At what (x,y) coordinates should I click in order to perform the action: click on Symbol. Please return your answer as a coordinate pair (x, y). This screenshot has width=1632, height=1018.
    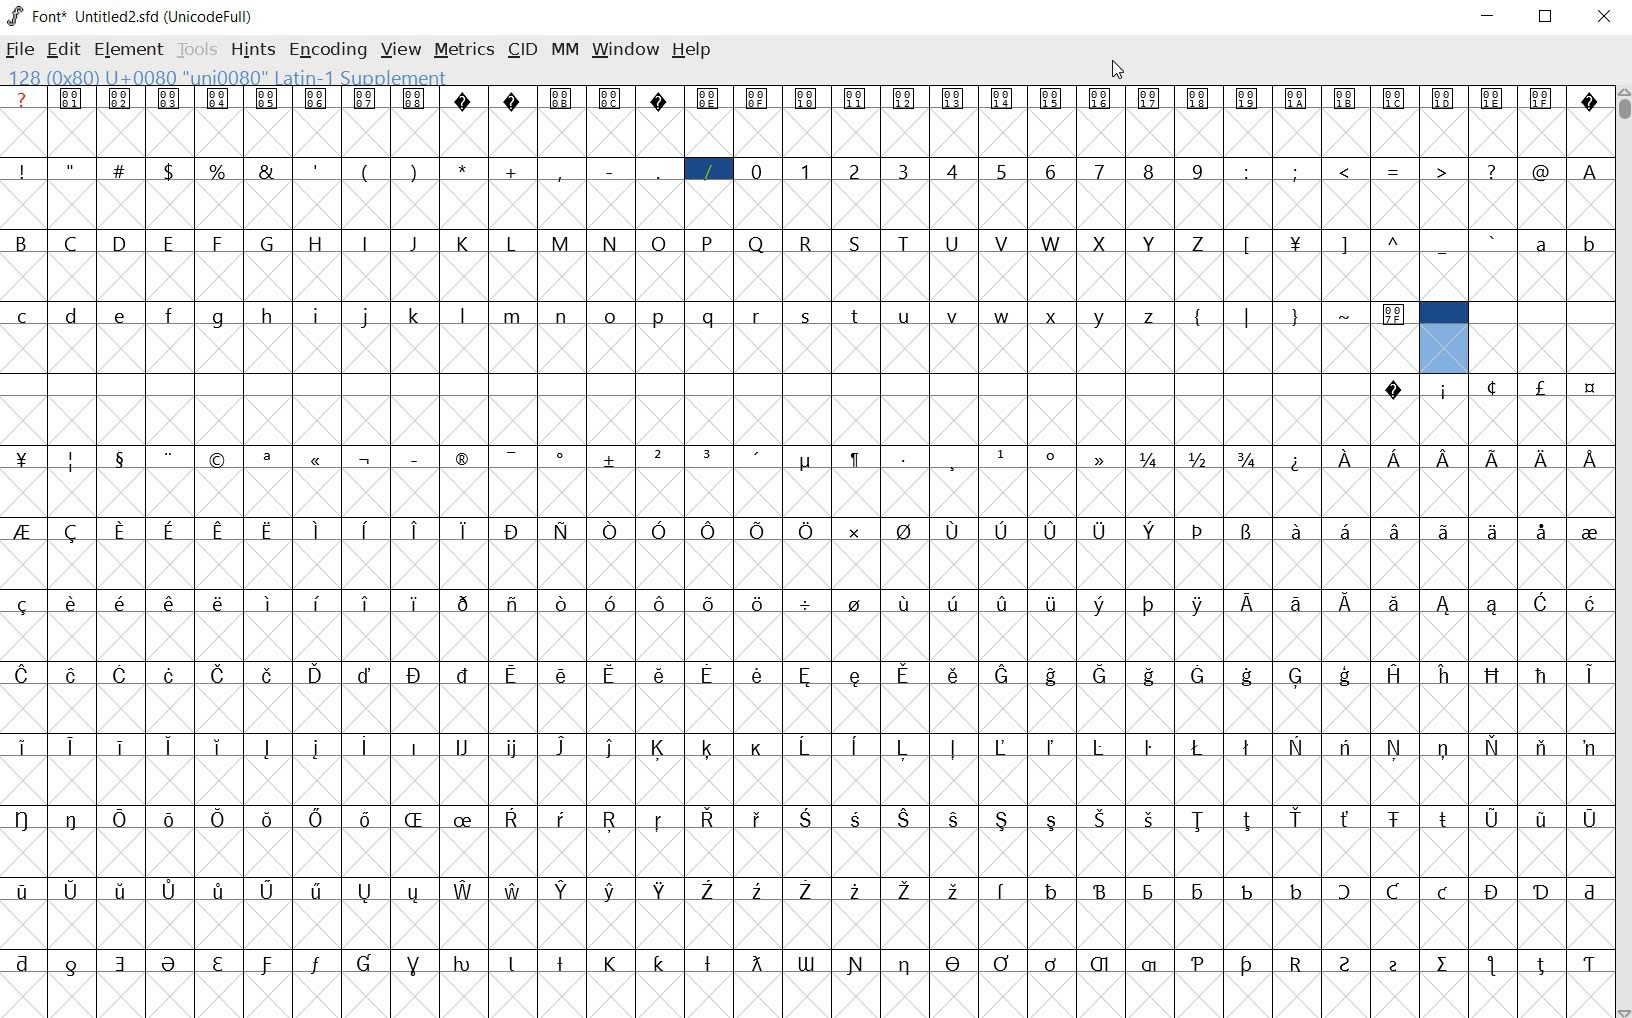
    Looking at the image, I should click on (1540, 97).